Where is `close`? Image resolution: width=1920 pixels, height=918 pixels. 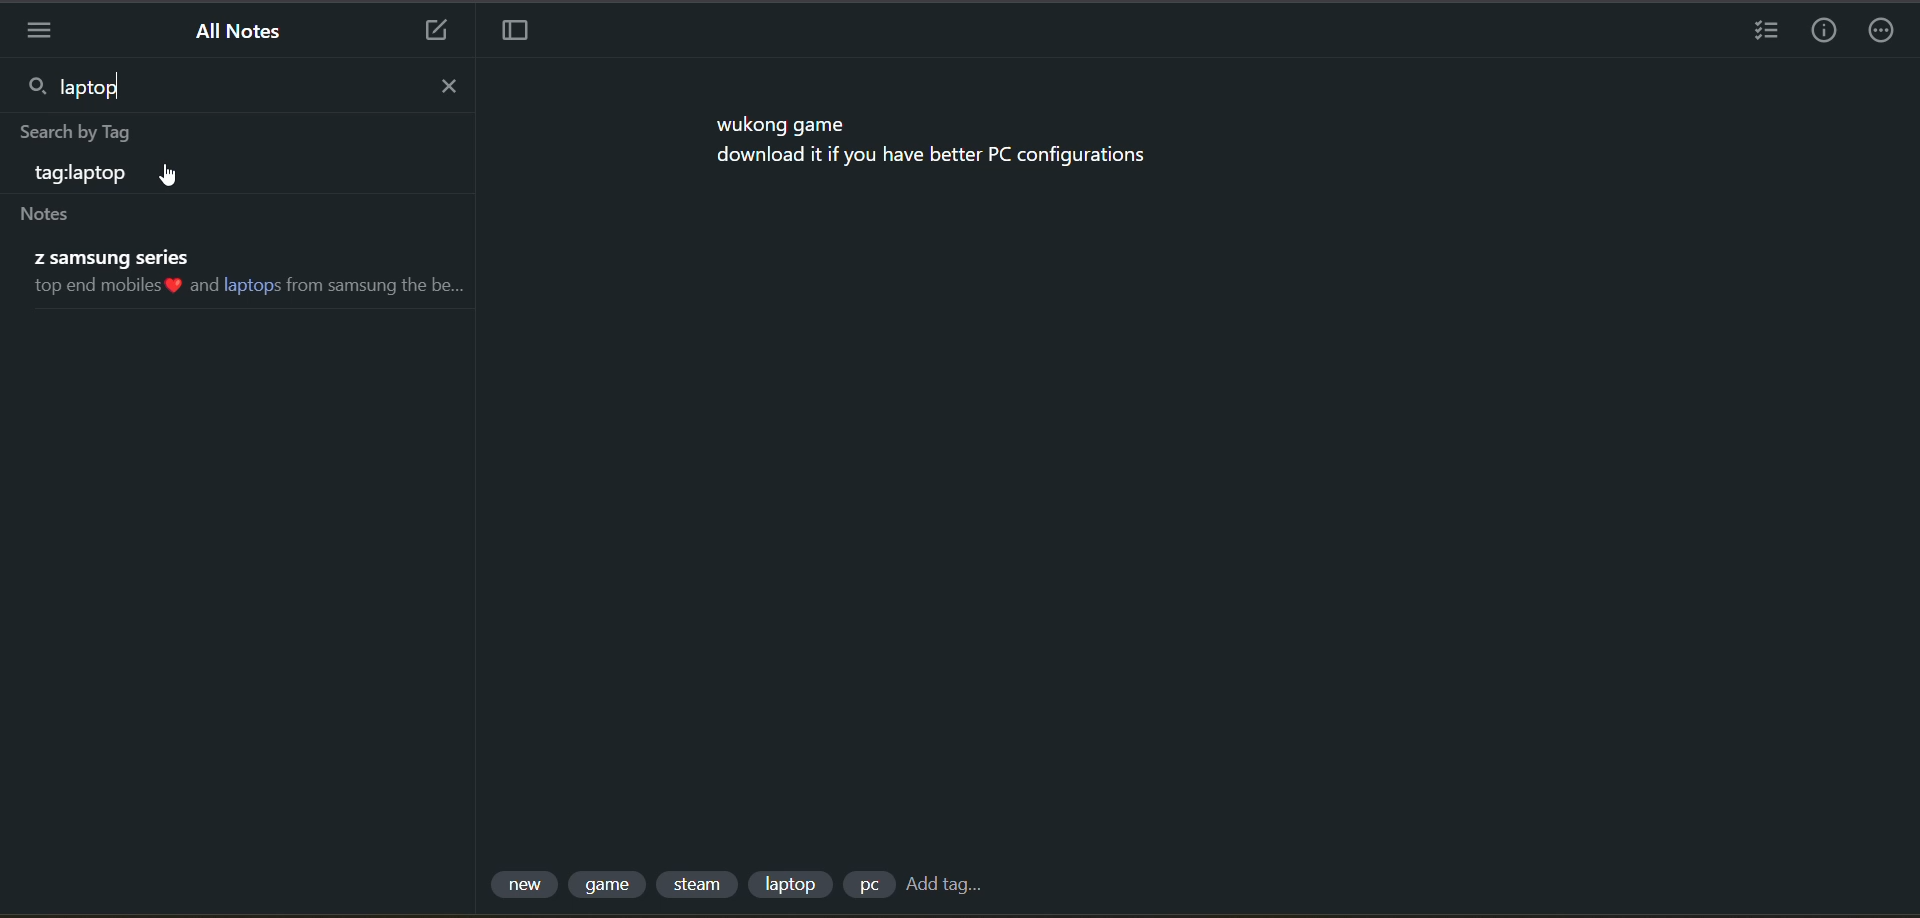
close is located at coordinates (448, 87).